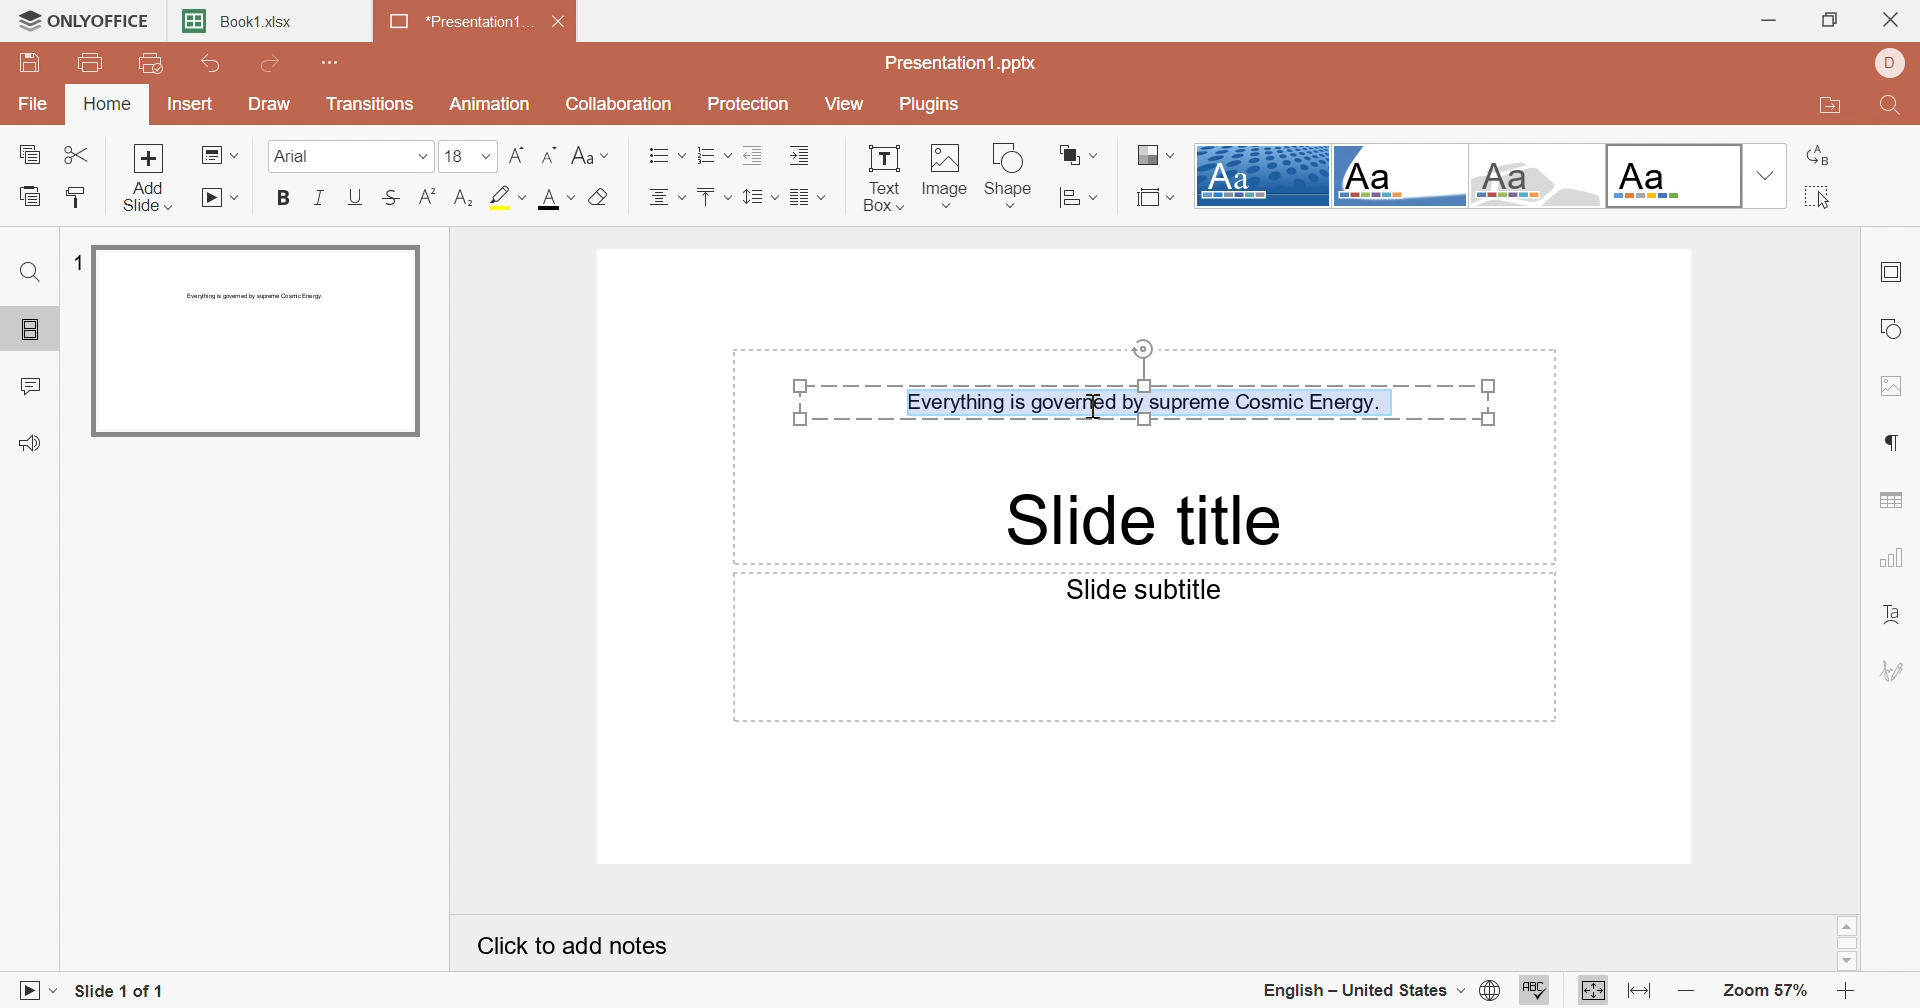 Image resolution: width=1920 pixels, height=1008 pixels. I want to click on Bullets, so click(665, 154).